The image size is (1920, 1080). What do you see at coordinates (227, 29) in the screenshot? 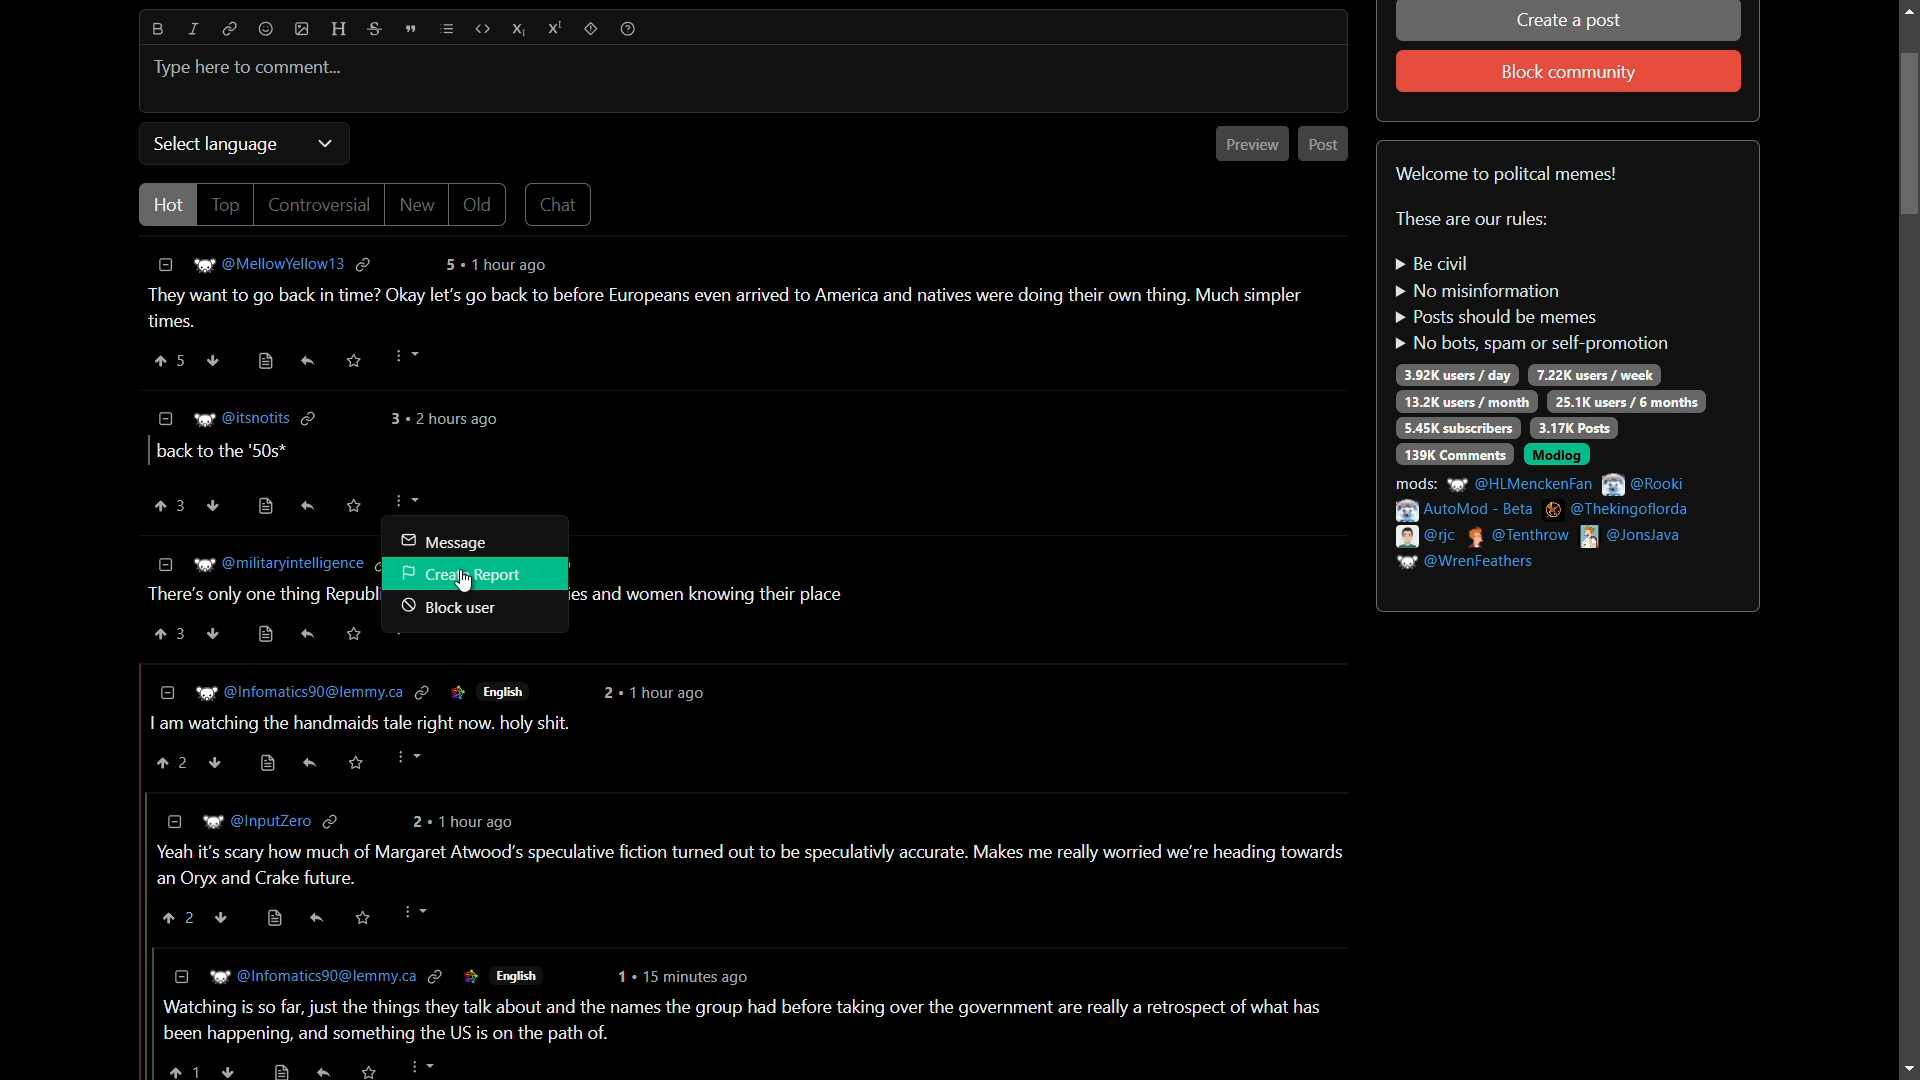
I see `link` at bounding box center [227, 29].